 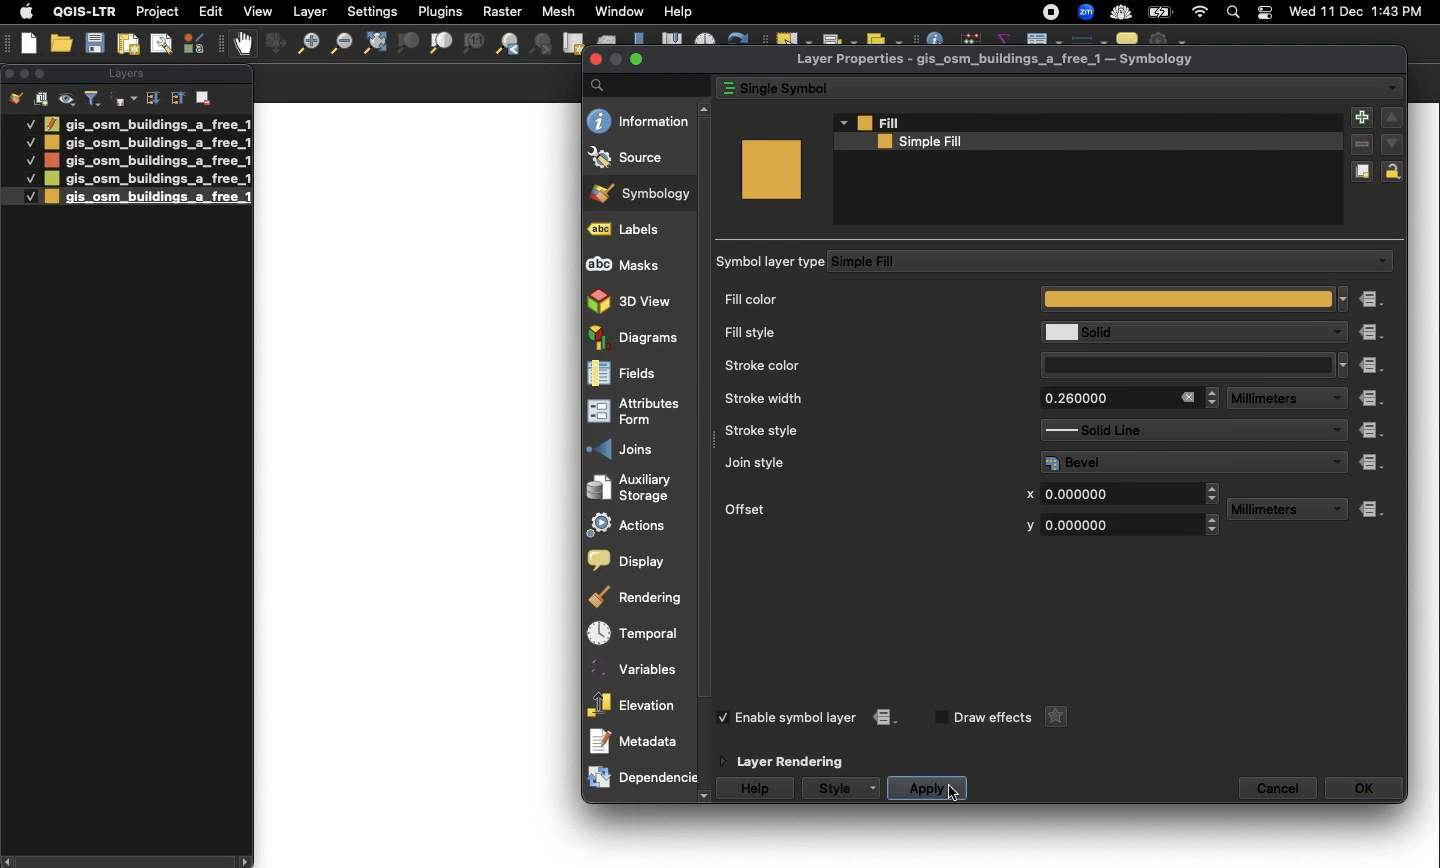 I want to click on 3D view, so click(x=638, y=300).